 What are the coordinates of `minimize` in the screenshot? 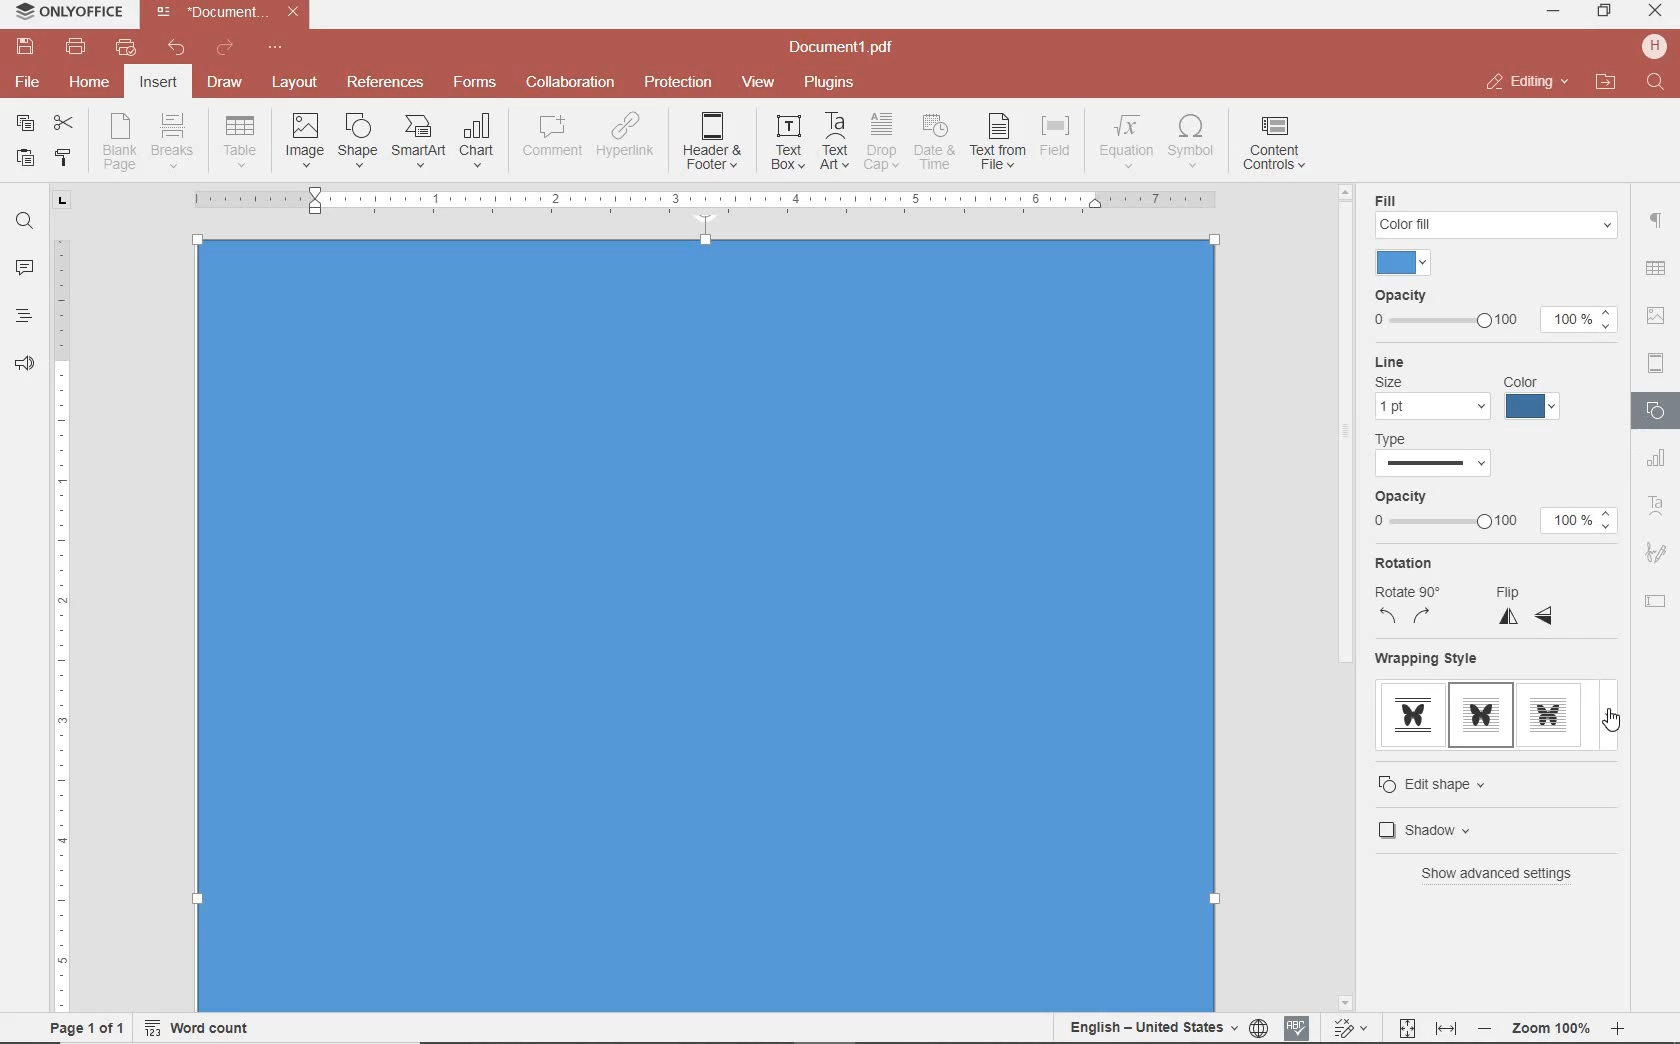 It's located at (1555, 11).